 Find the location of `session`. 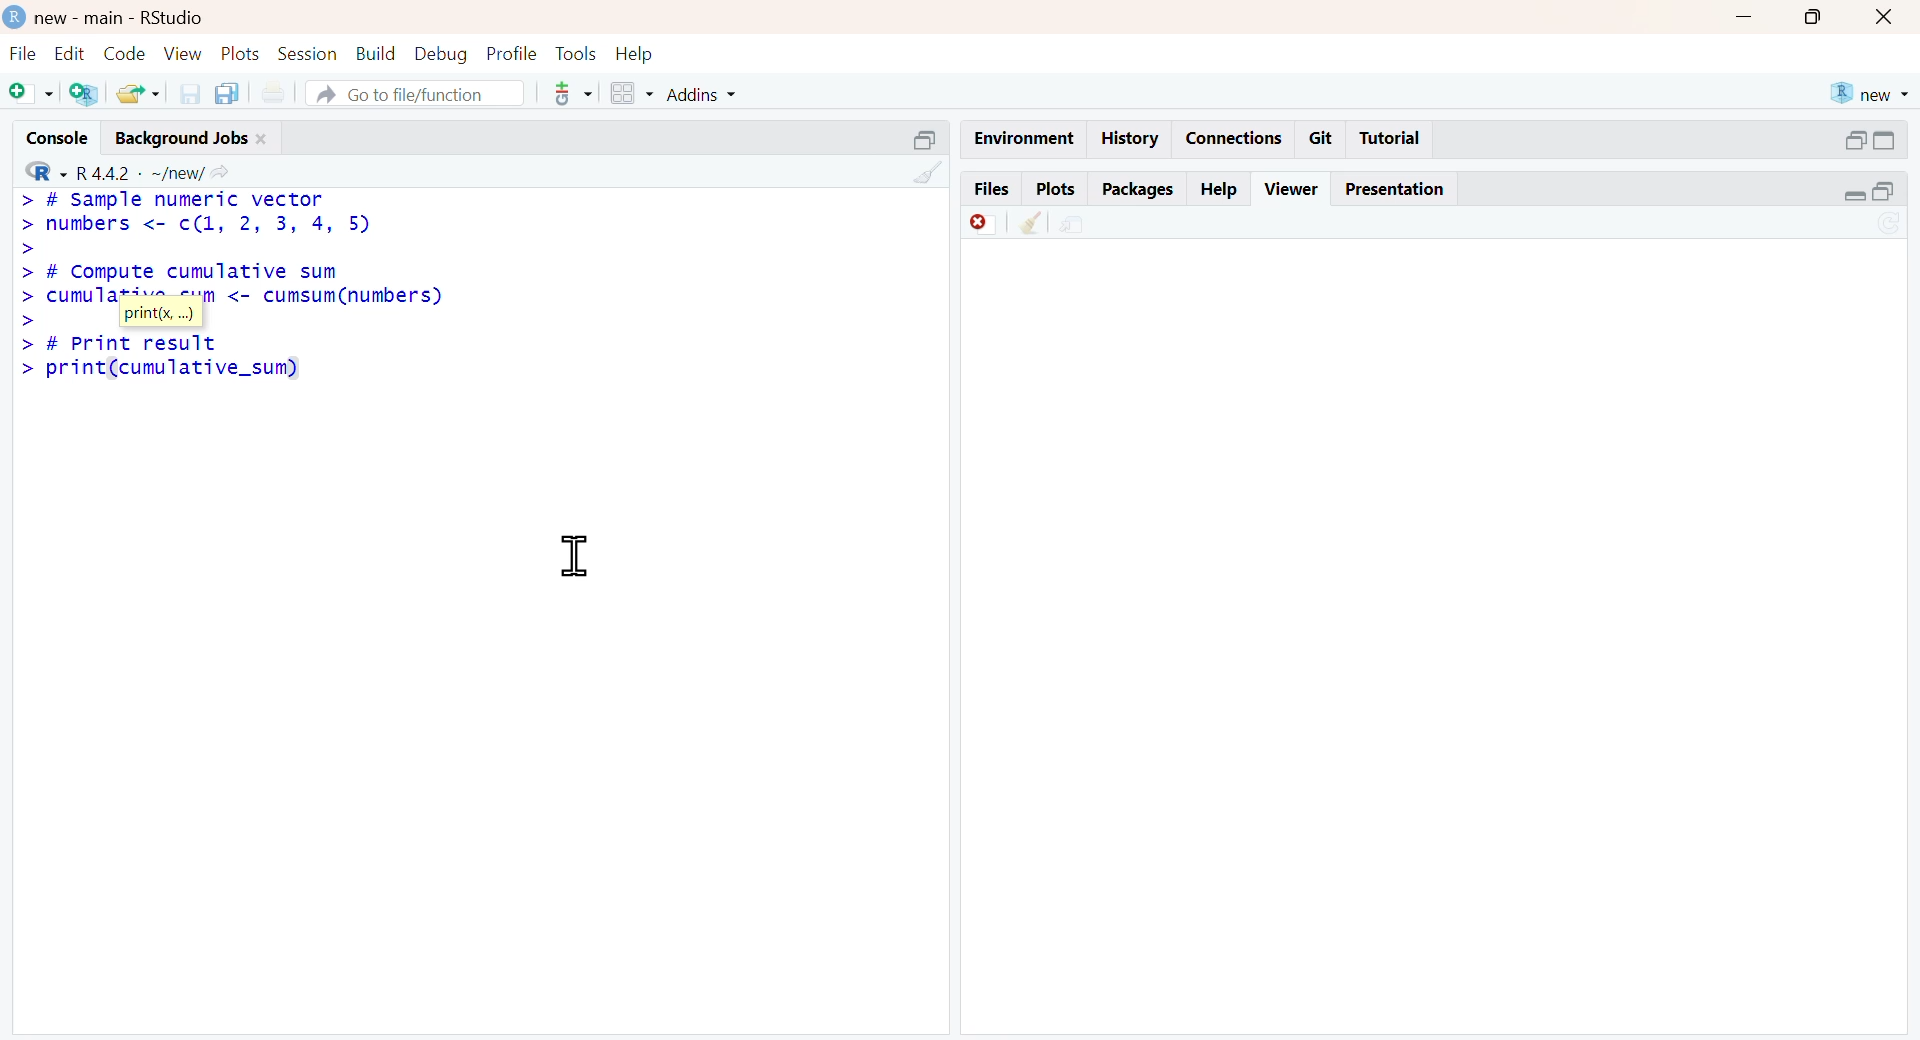

session is located at coordinates (308, 52).